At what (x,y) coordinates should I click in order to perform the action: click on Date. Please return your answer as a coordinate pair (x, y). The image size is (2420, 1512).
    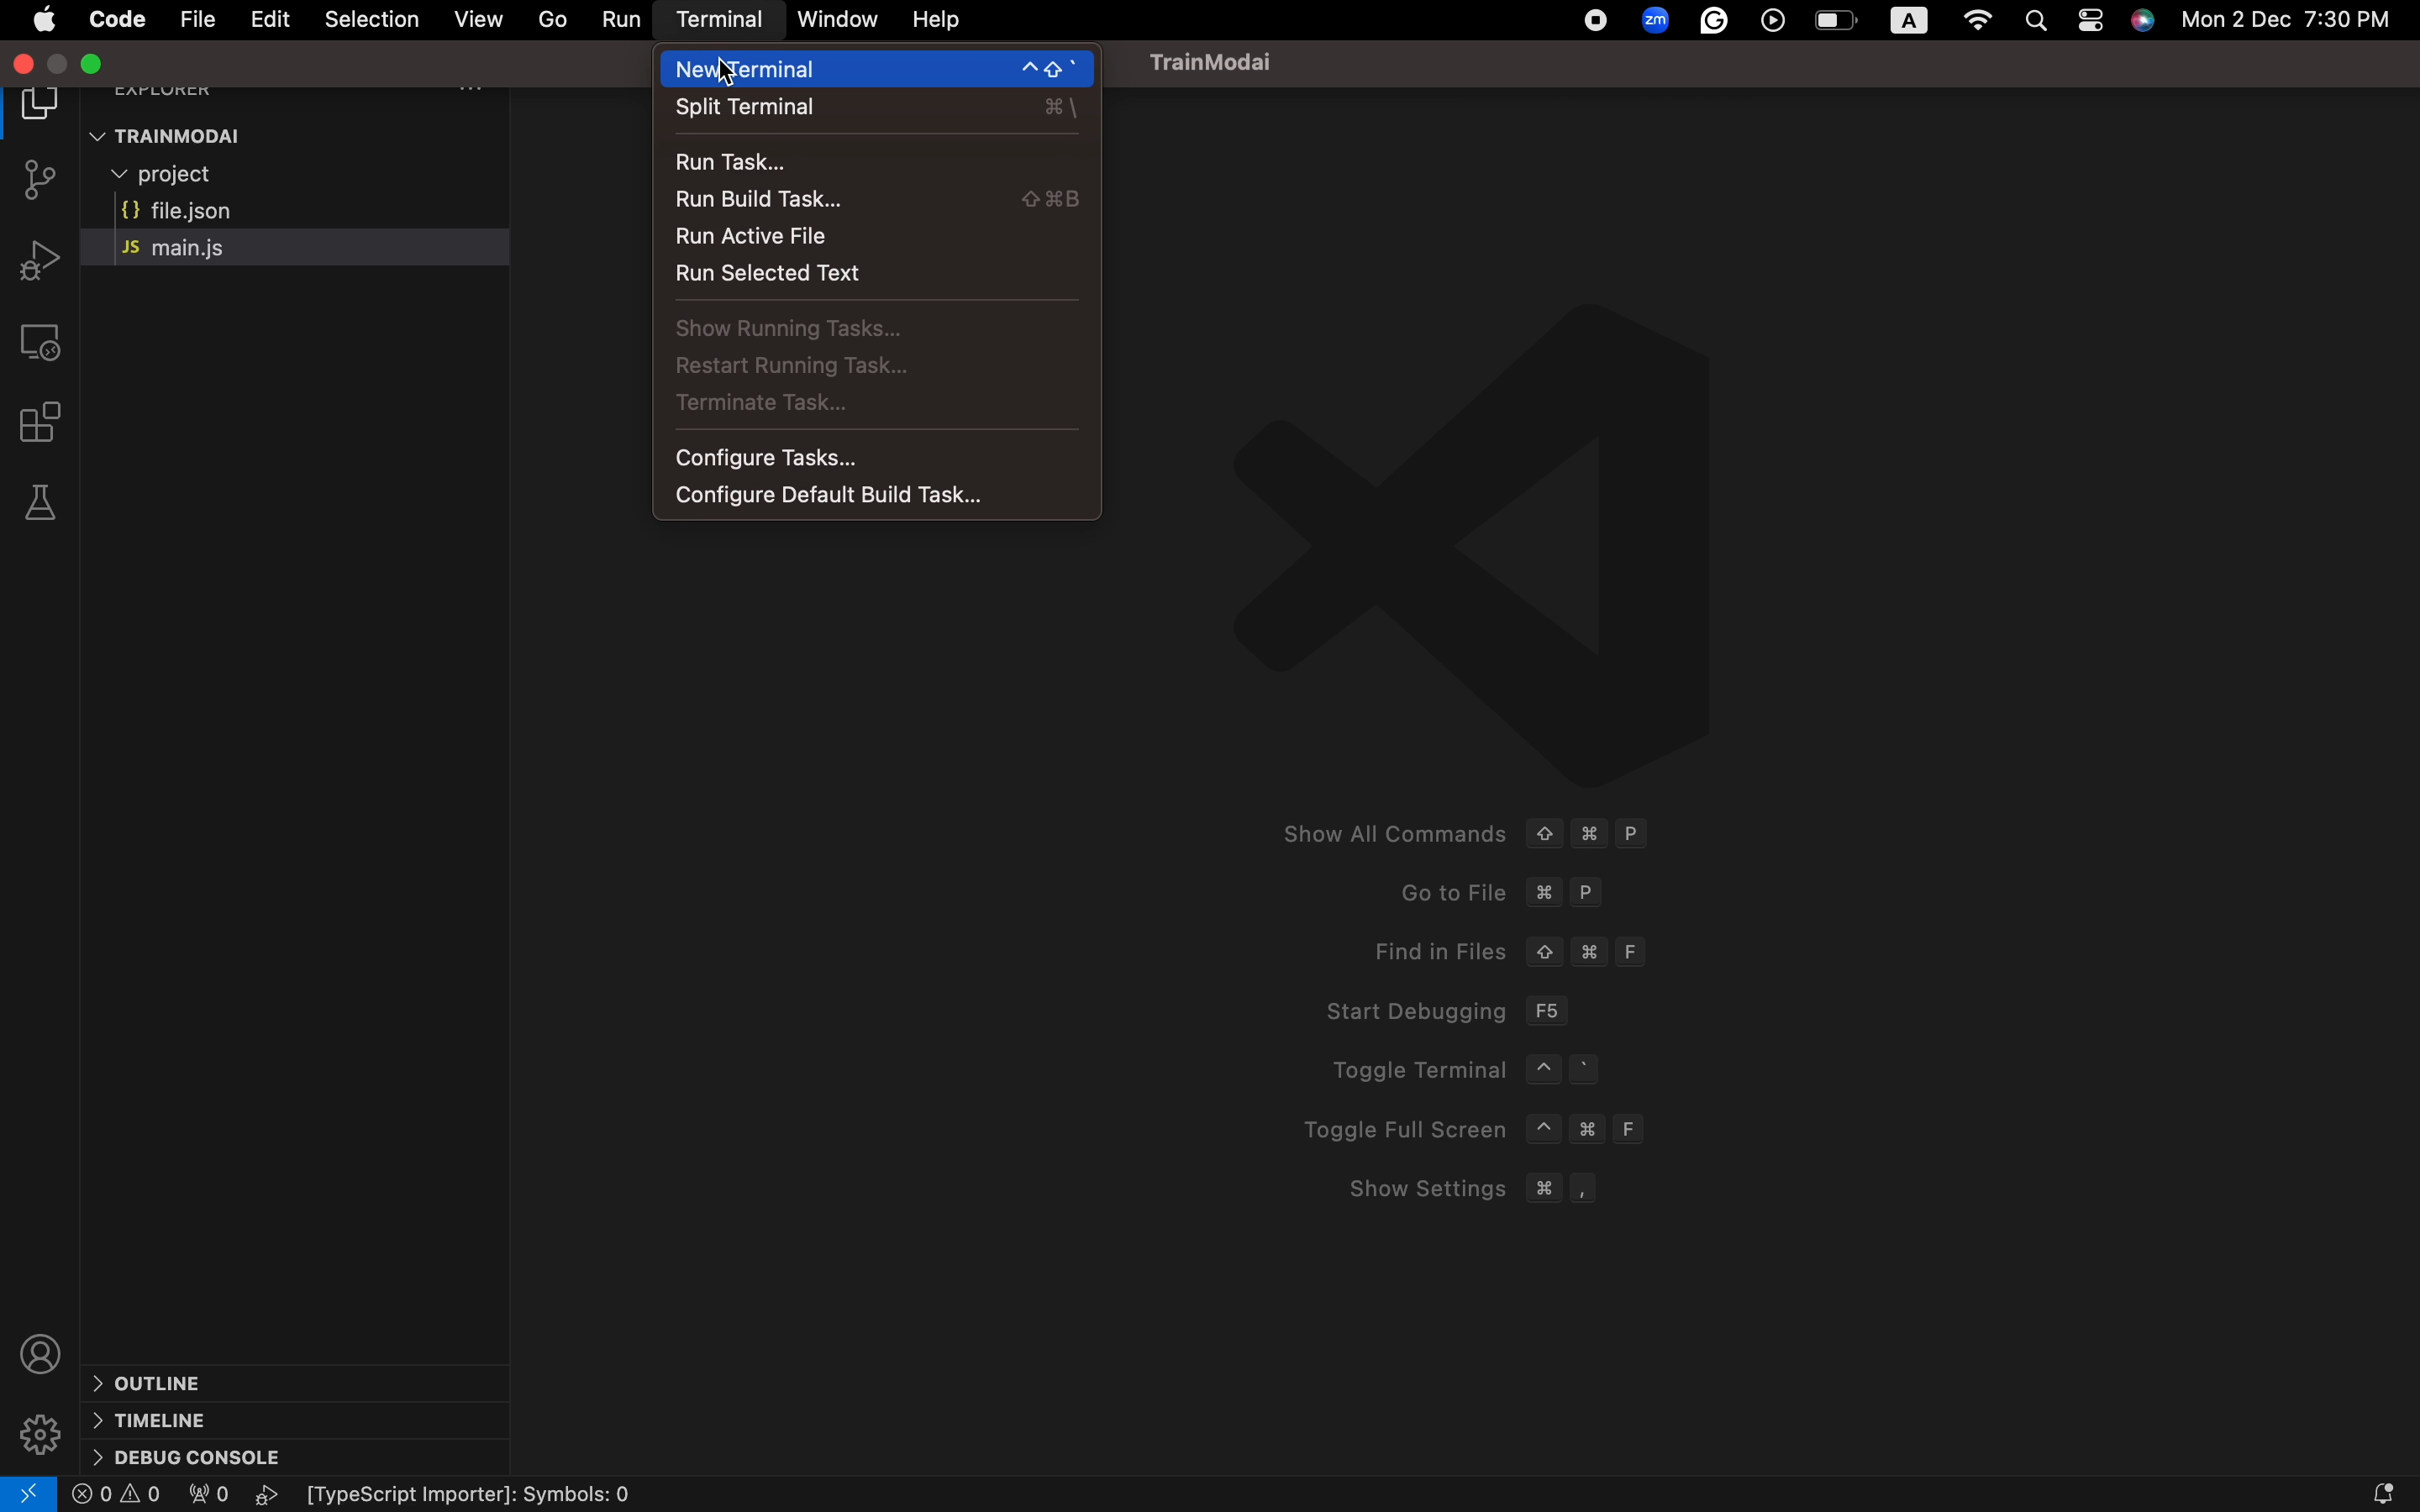
    Looking at the image, I should click on (2302, 24).